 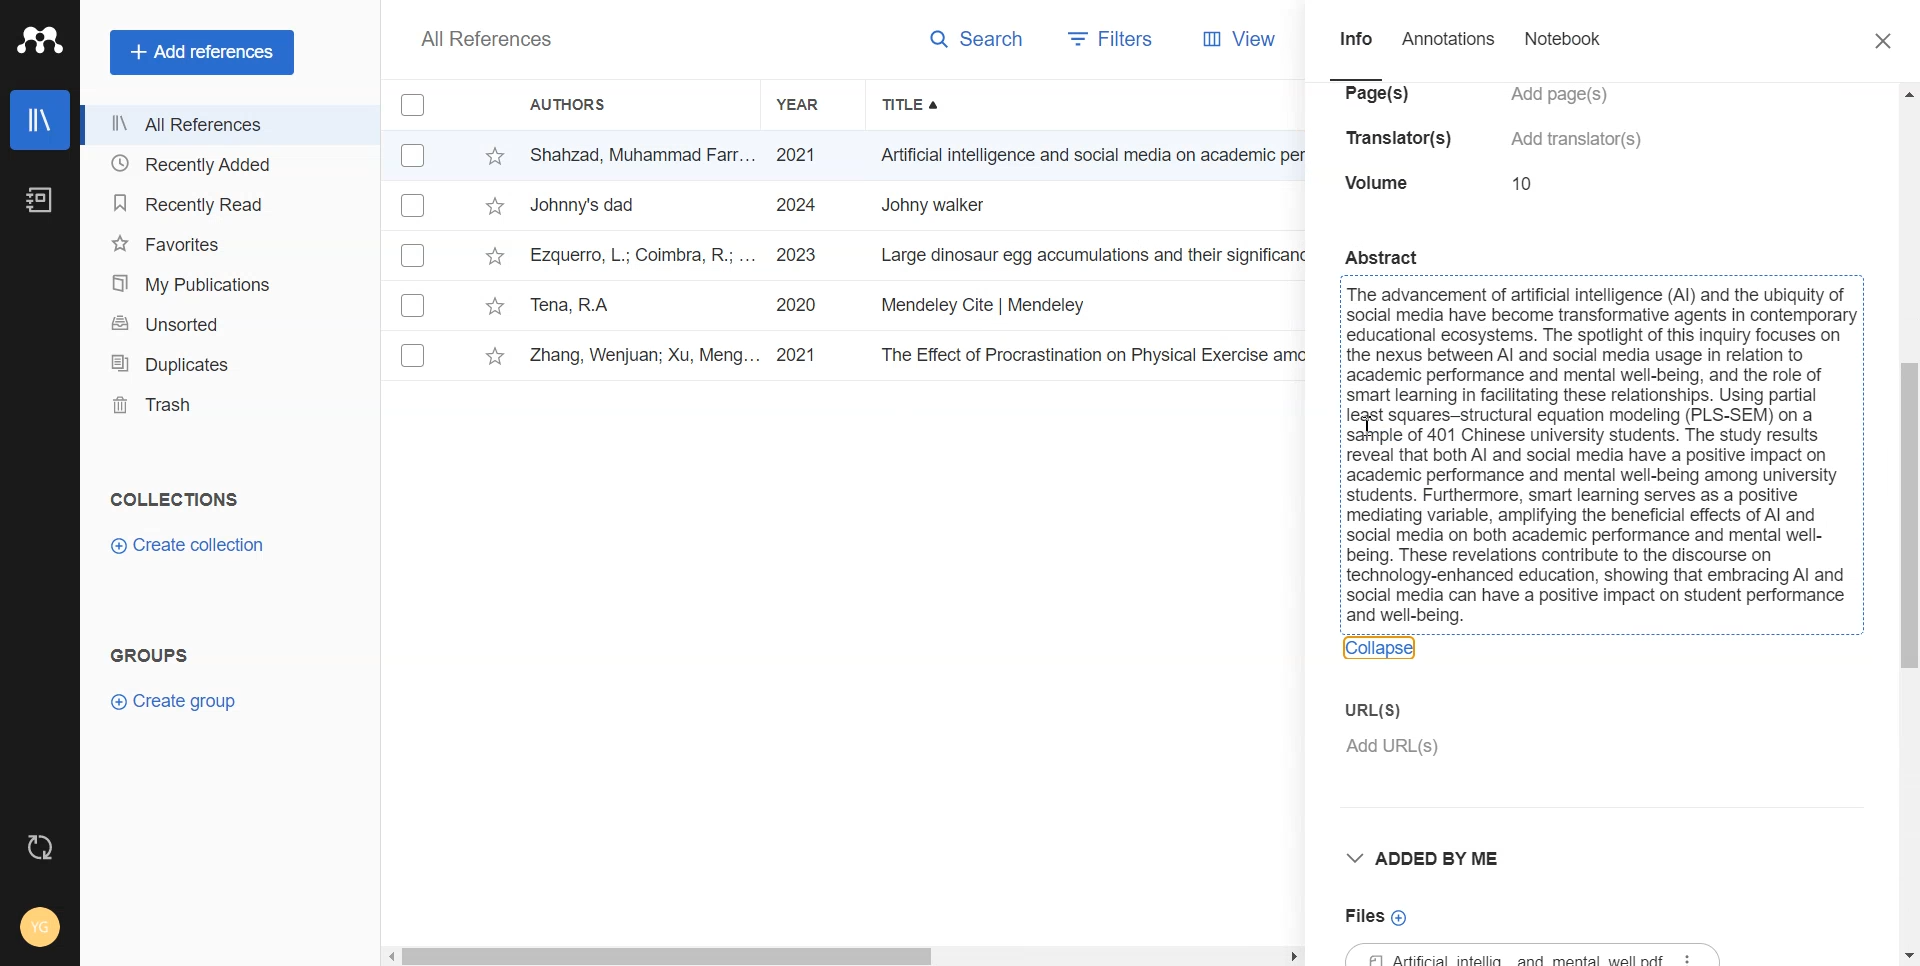 What do you see at coordinates (41, 200) in the screenshot?
I see `Notebook` at bounding box center [41, 200].